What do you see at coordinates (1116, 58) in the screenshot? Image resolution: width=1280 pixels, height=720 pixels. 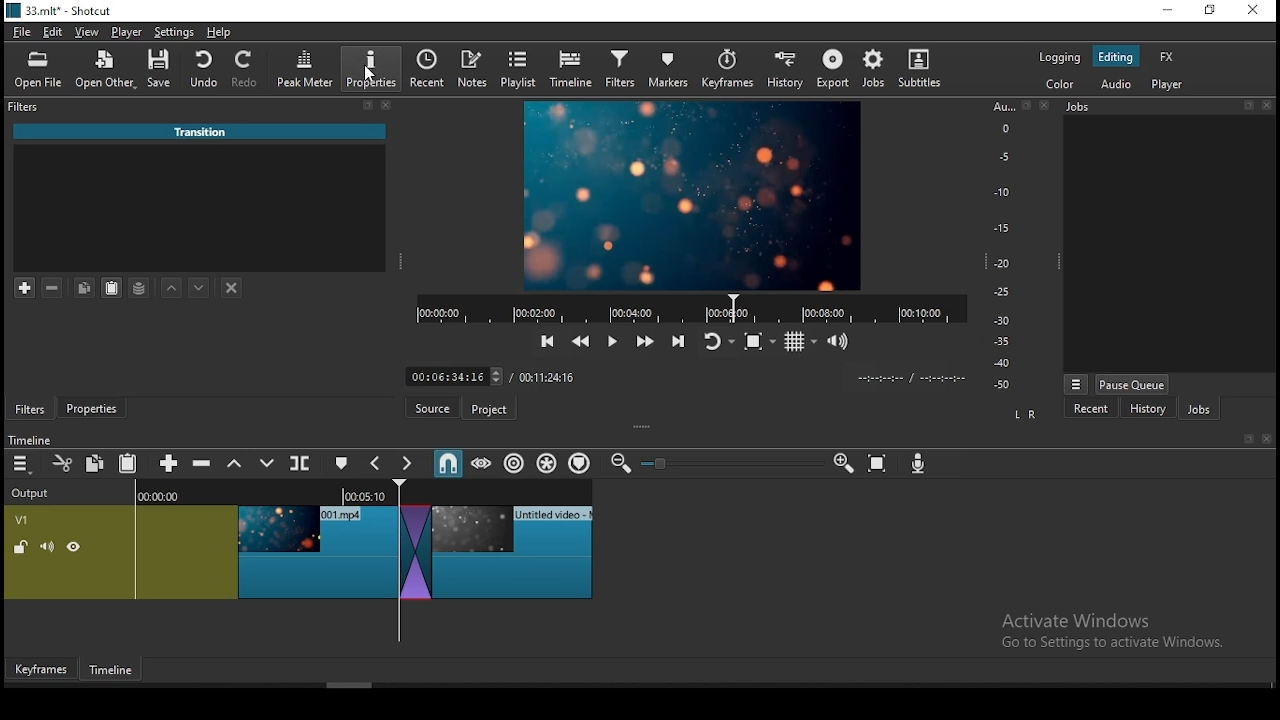 I see `editing` at bounding box center [1116, 58].